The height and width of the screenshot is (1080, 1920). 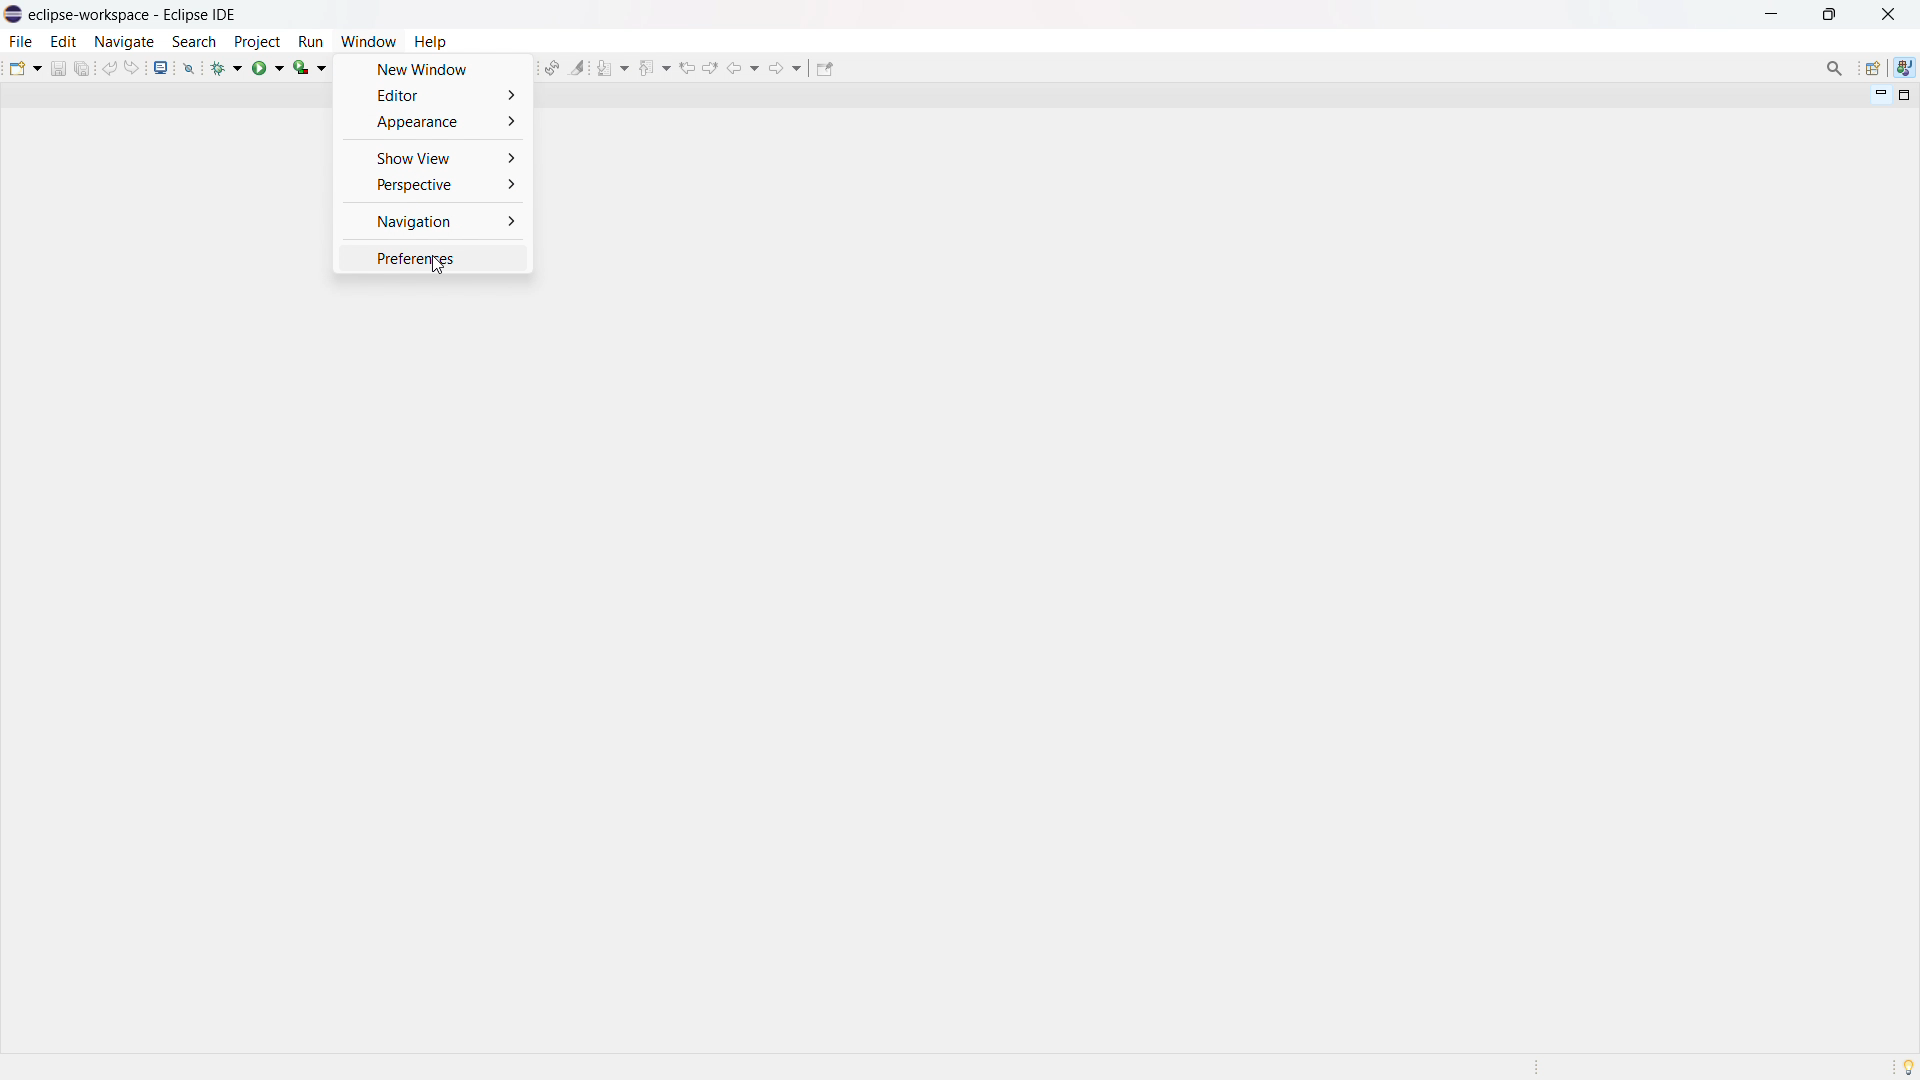 What do you see at coordinates (160, 68) in the screenshot?
I see `open console` at bounding box center [160, 68].